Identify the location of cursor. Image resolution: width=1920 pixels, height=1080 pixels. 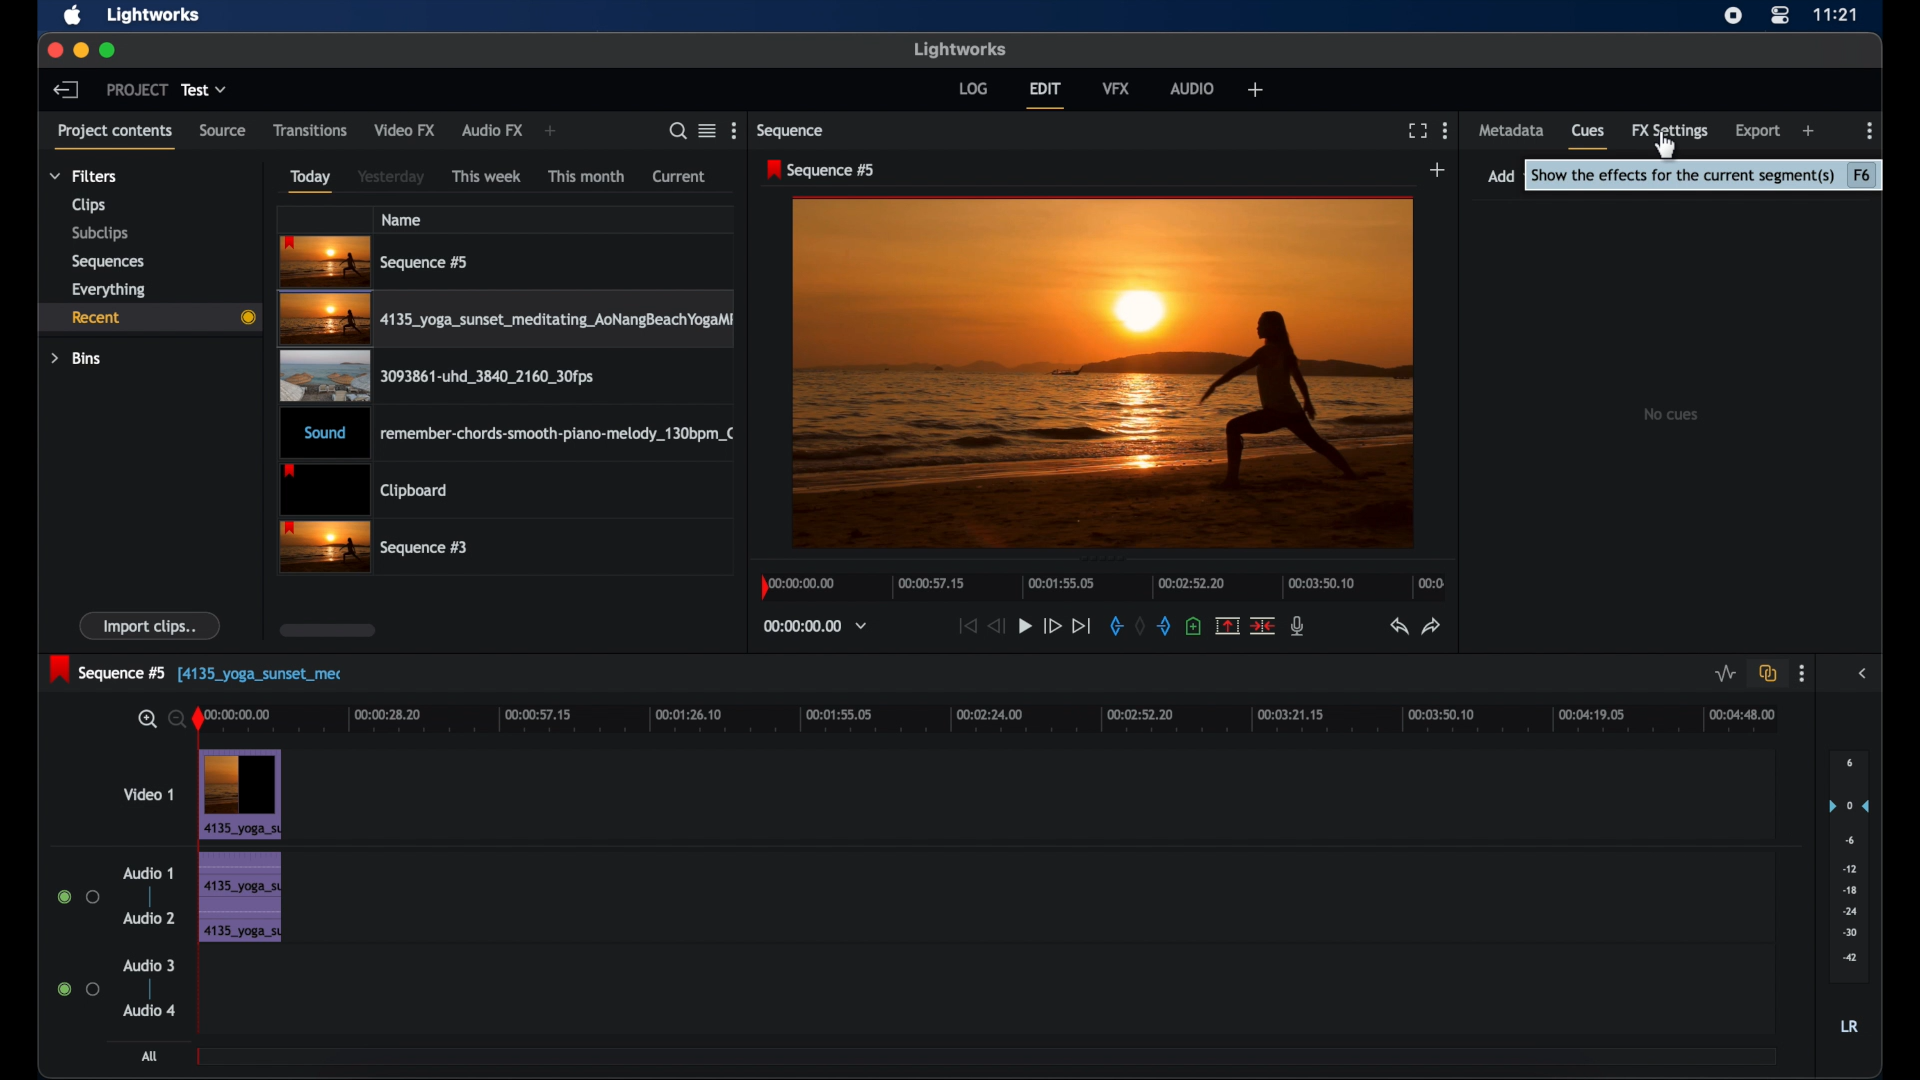
(1669, 140).